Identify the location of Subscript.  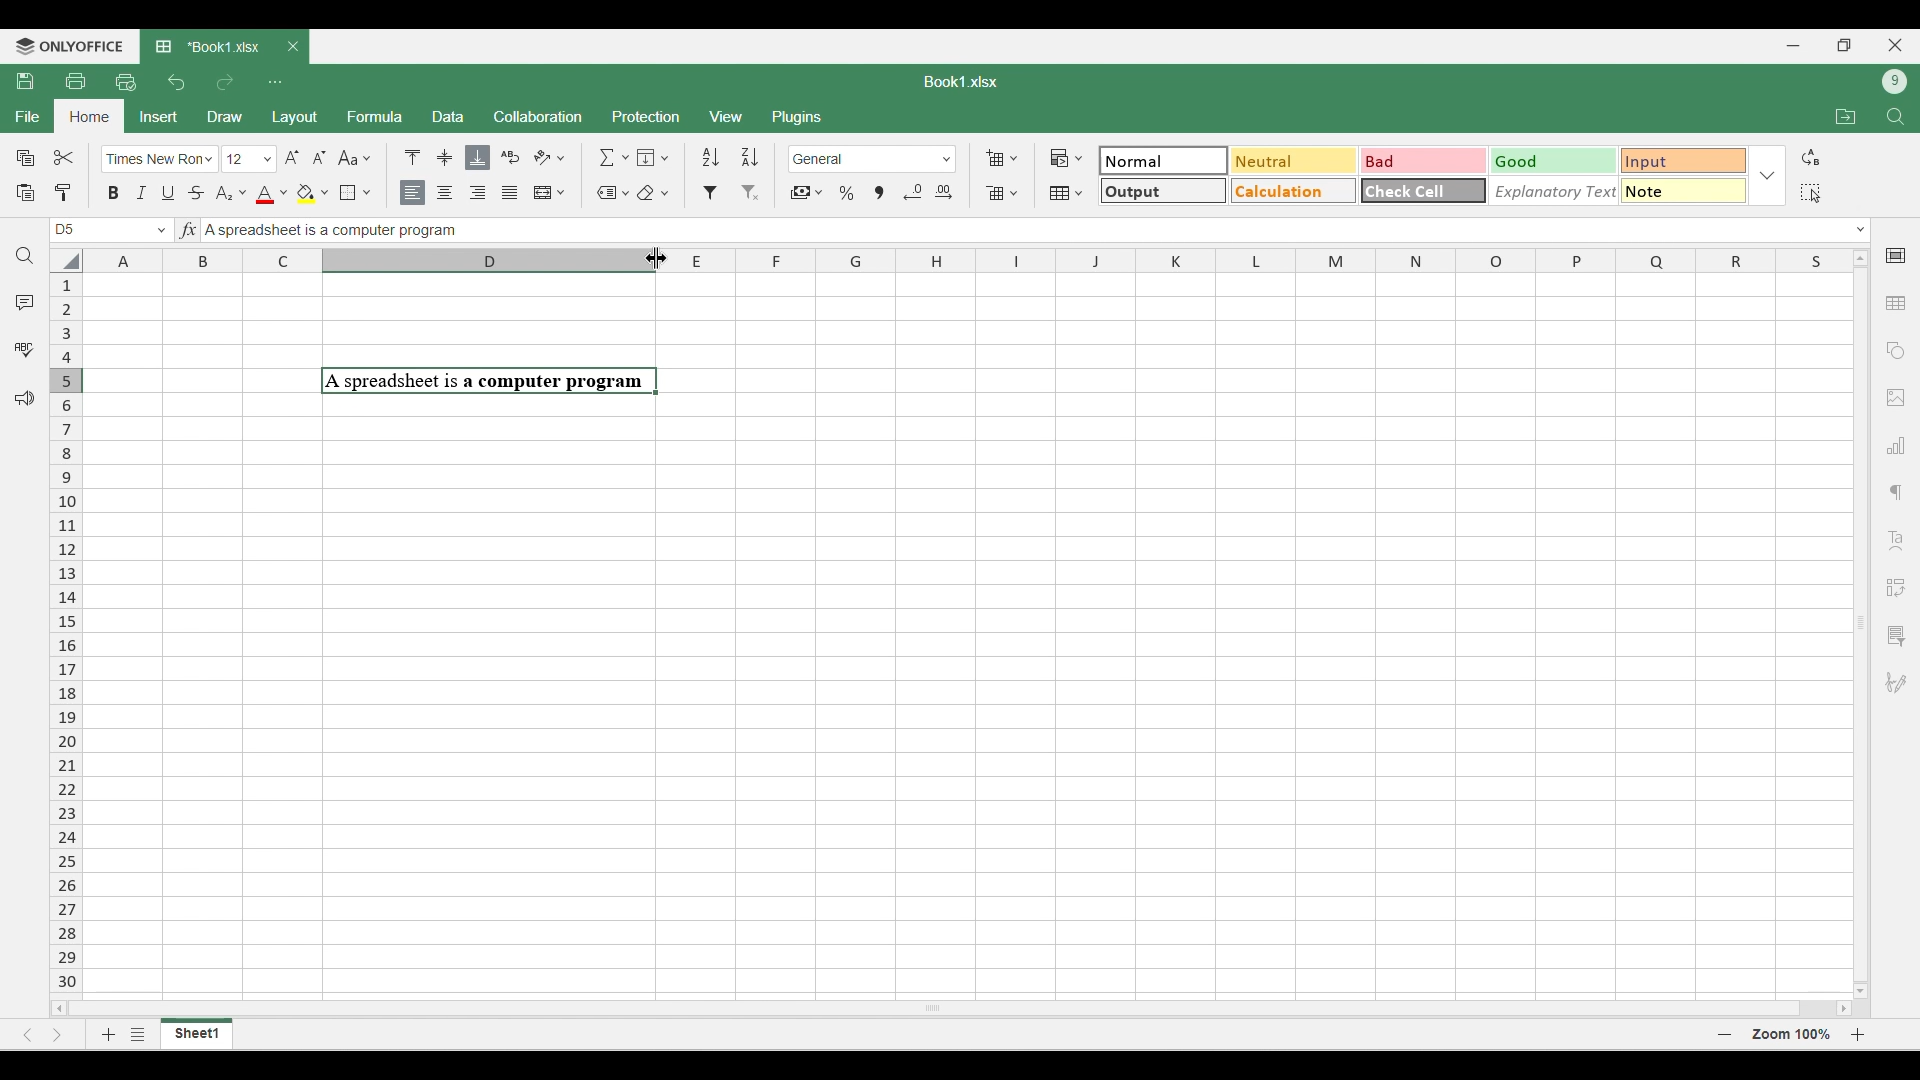
(230, 194).